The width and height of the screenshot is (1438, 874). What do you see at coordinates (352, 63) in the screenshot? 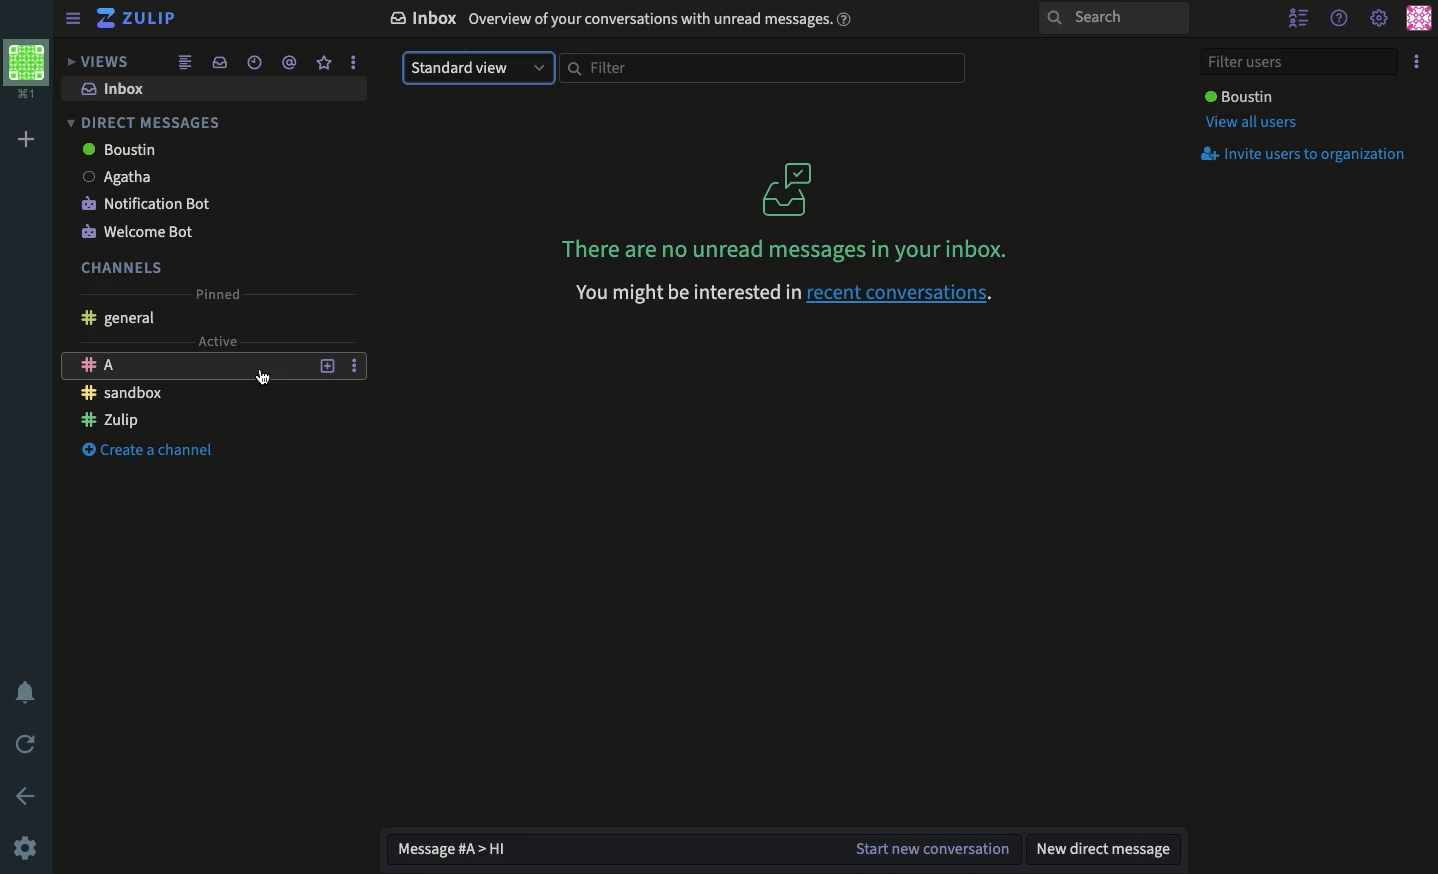
I see `Options` at bounding box center [352, 63].